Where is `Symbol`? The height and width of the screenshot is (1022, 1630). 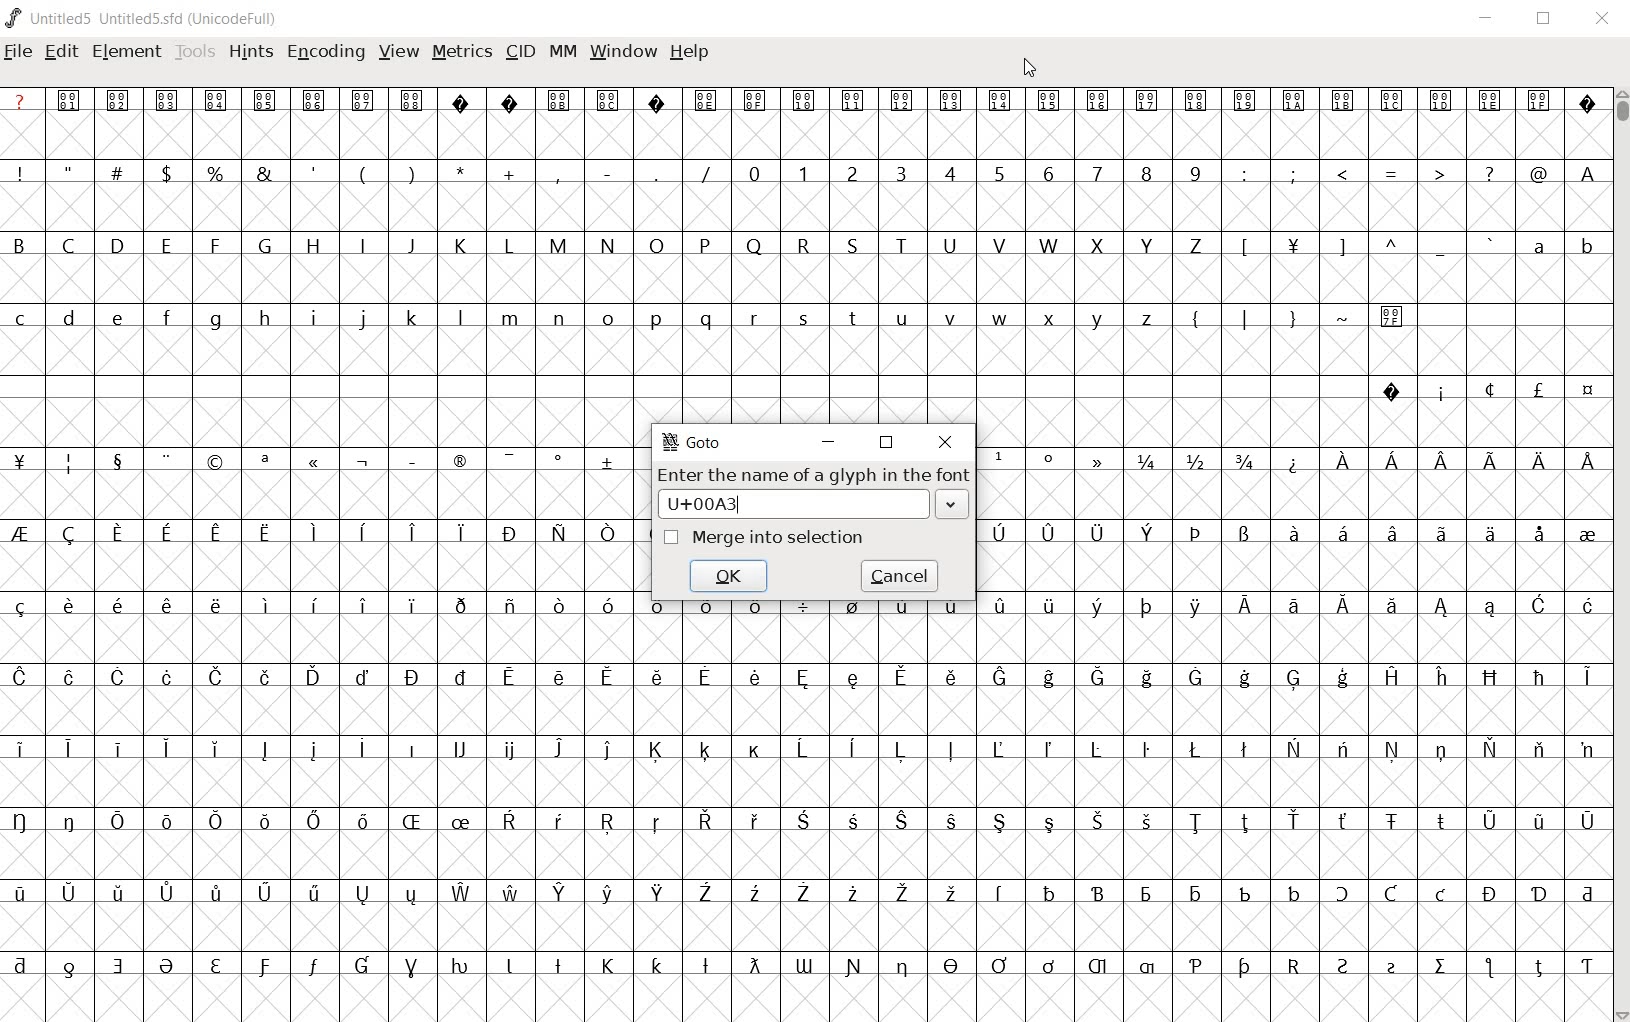
Symbol is located at coordinates (411, 968).